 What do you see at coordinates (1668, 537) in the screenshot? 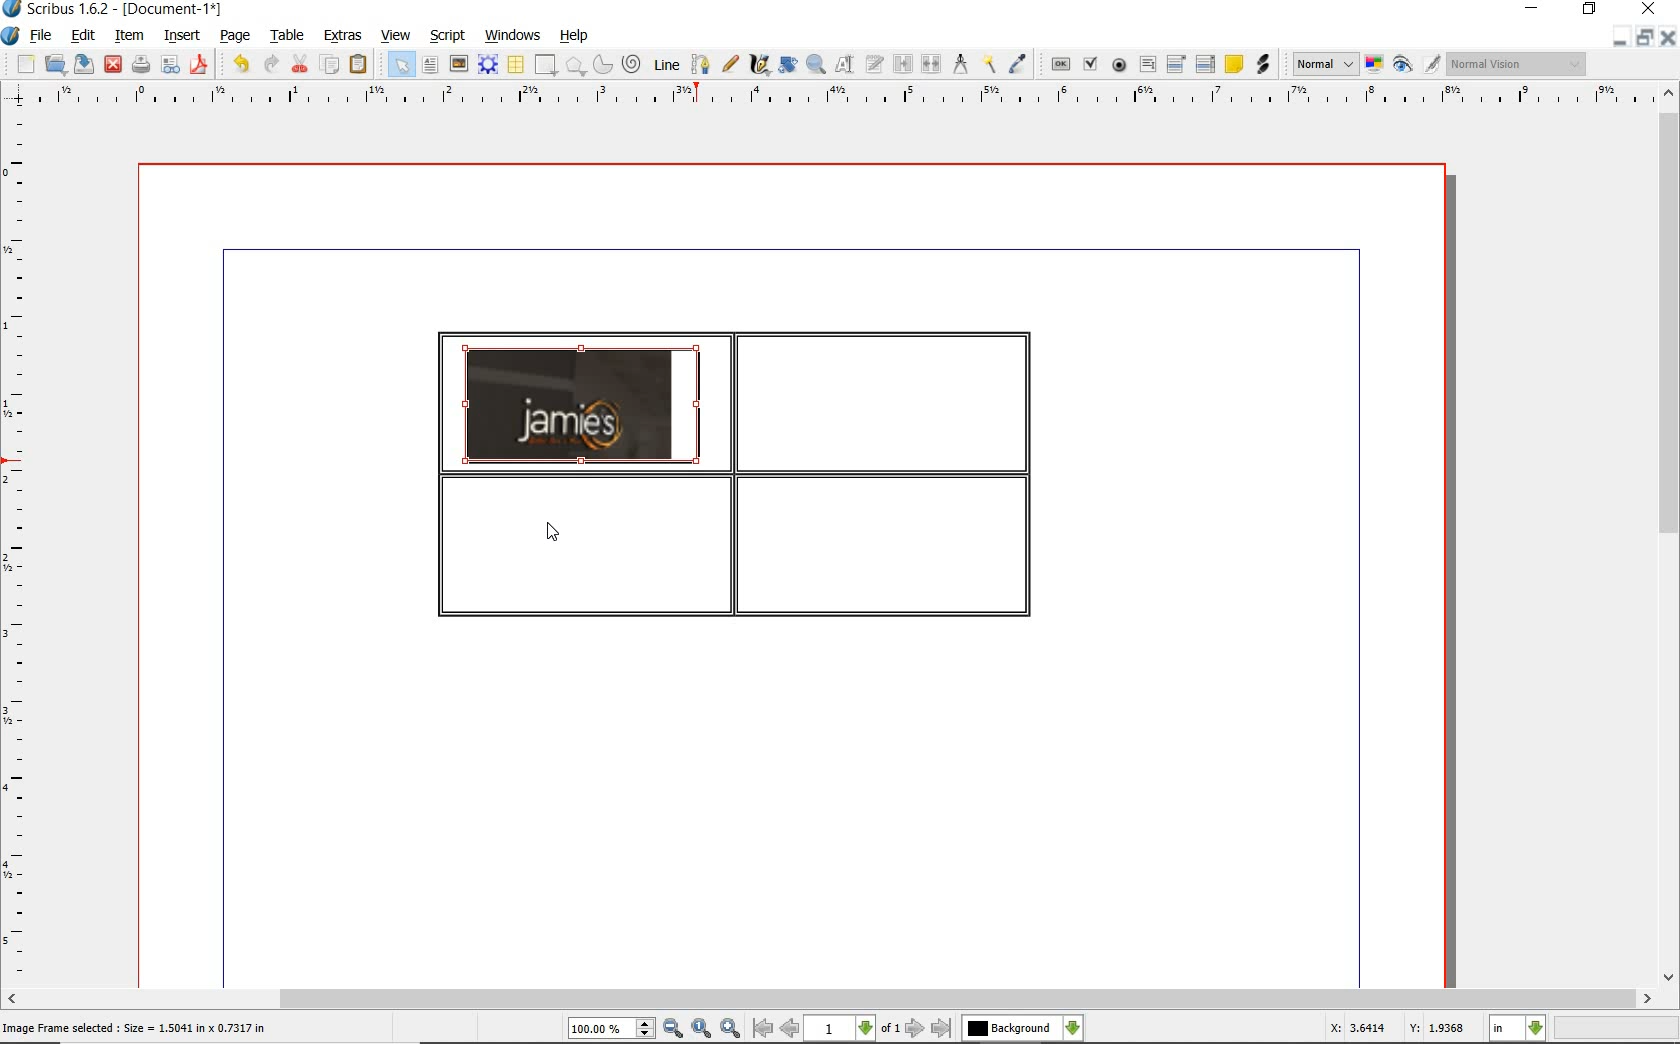
I see `scrollbar` at bounding box center [1668, 537].